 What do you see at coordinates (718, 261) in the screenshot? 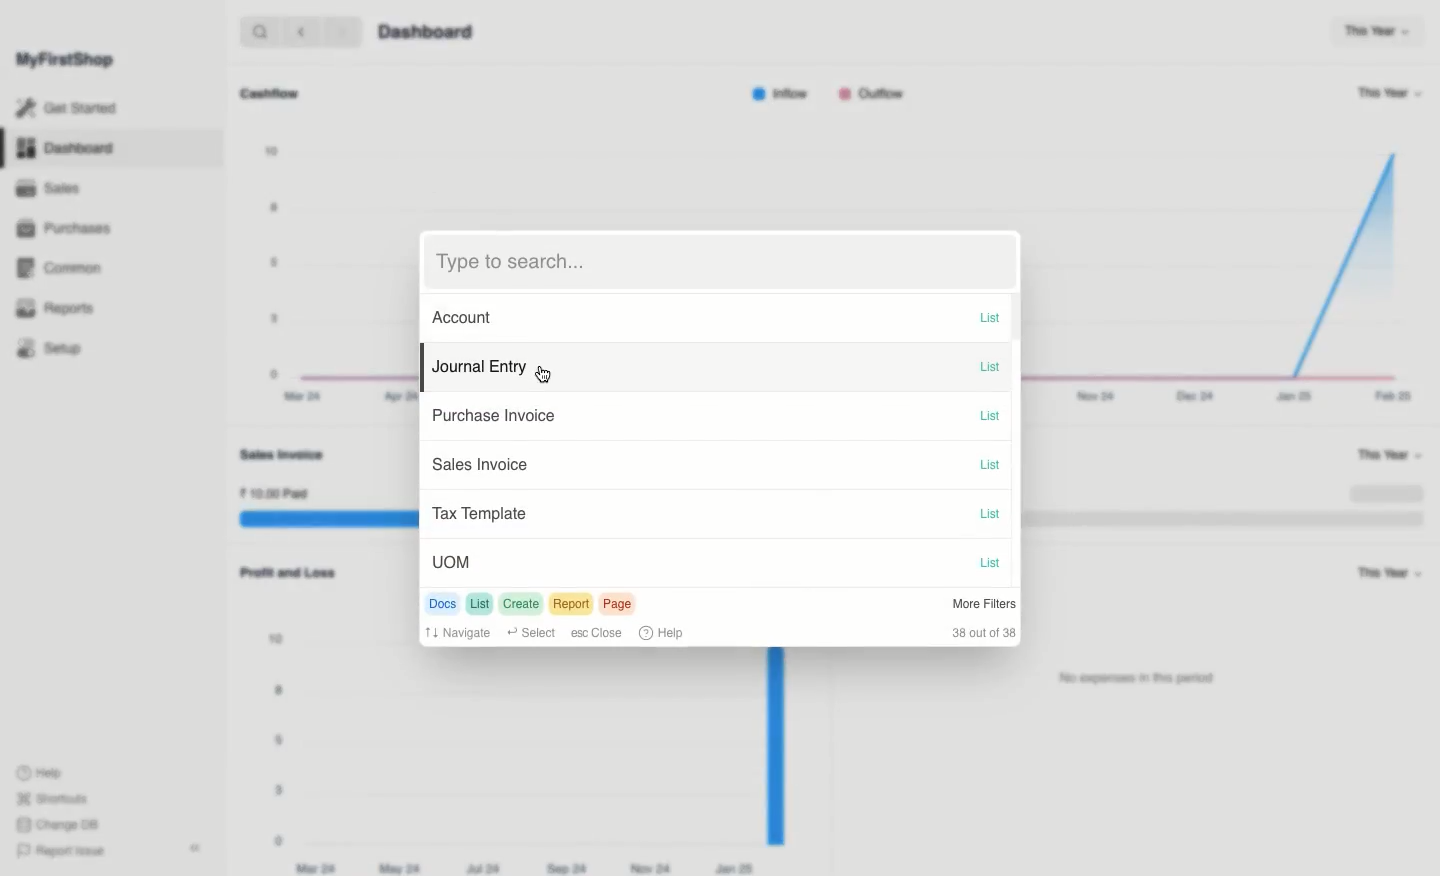
I see `Type to search...` at bounding box center [718, 261].